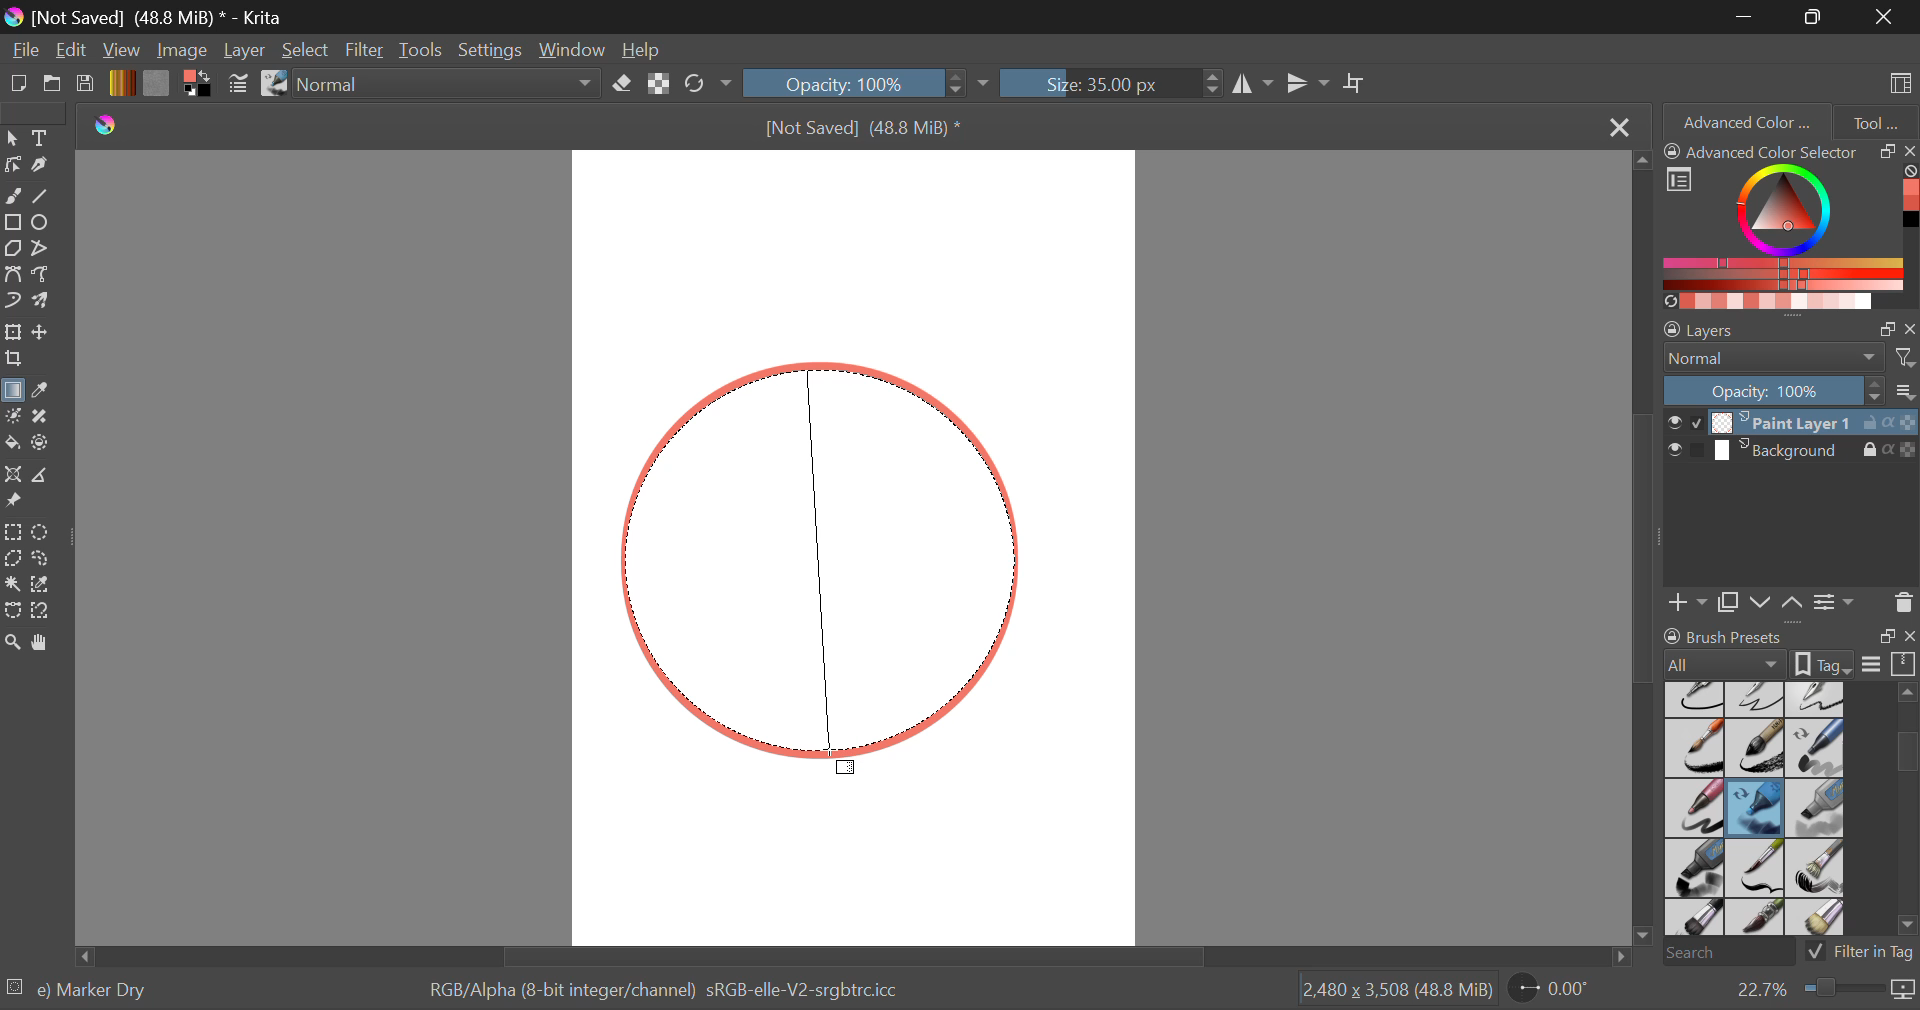  I want to click on Blending Mode, so click(452, 85).